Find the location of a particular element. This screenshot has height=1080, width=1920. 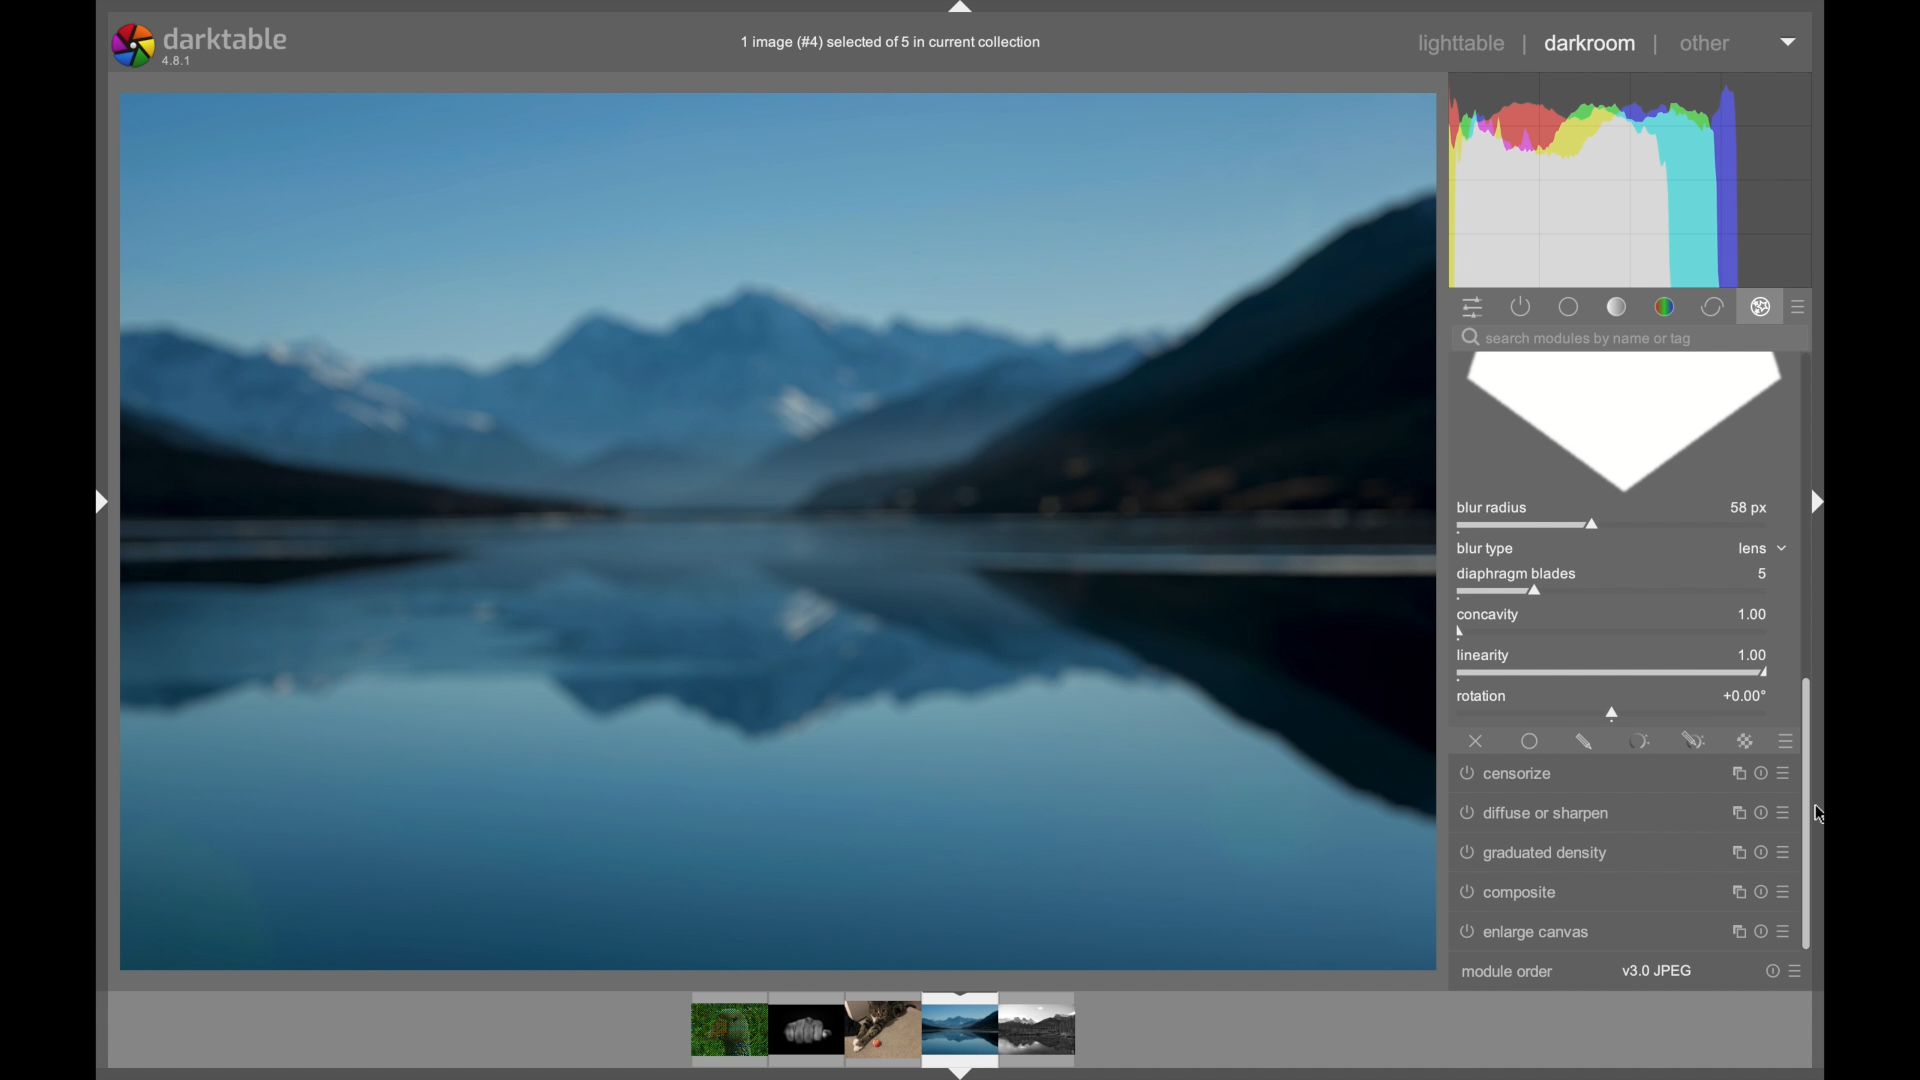

more options is located at coordinates (1783, 809).